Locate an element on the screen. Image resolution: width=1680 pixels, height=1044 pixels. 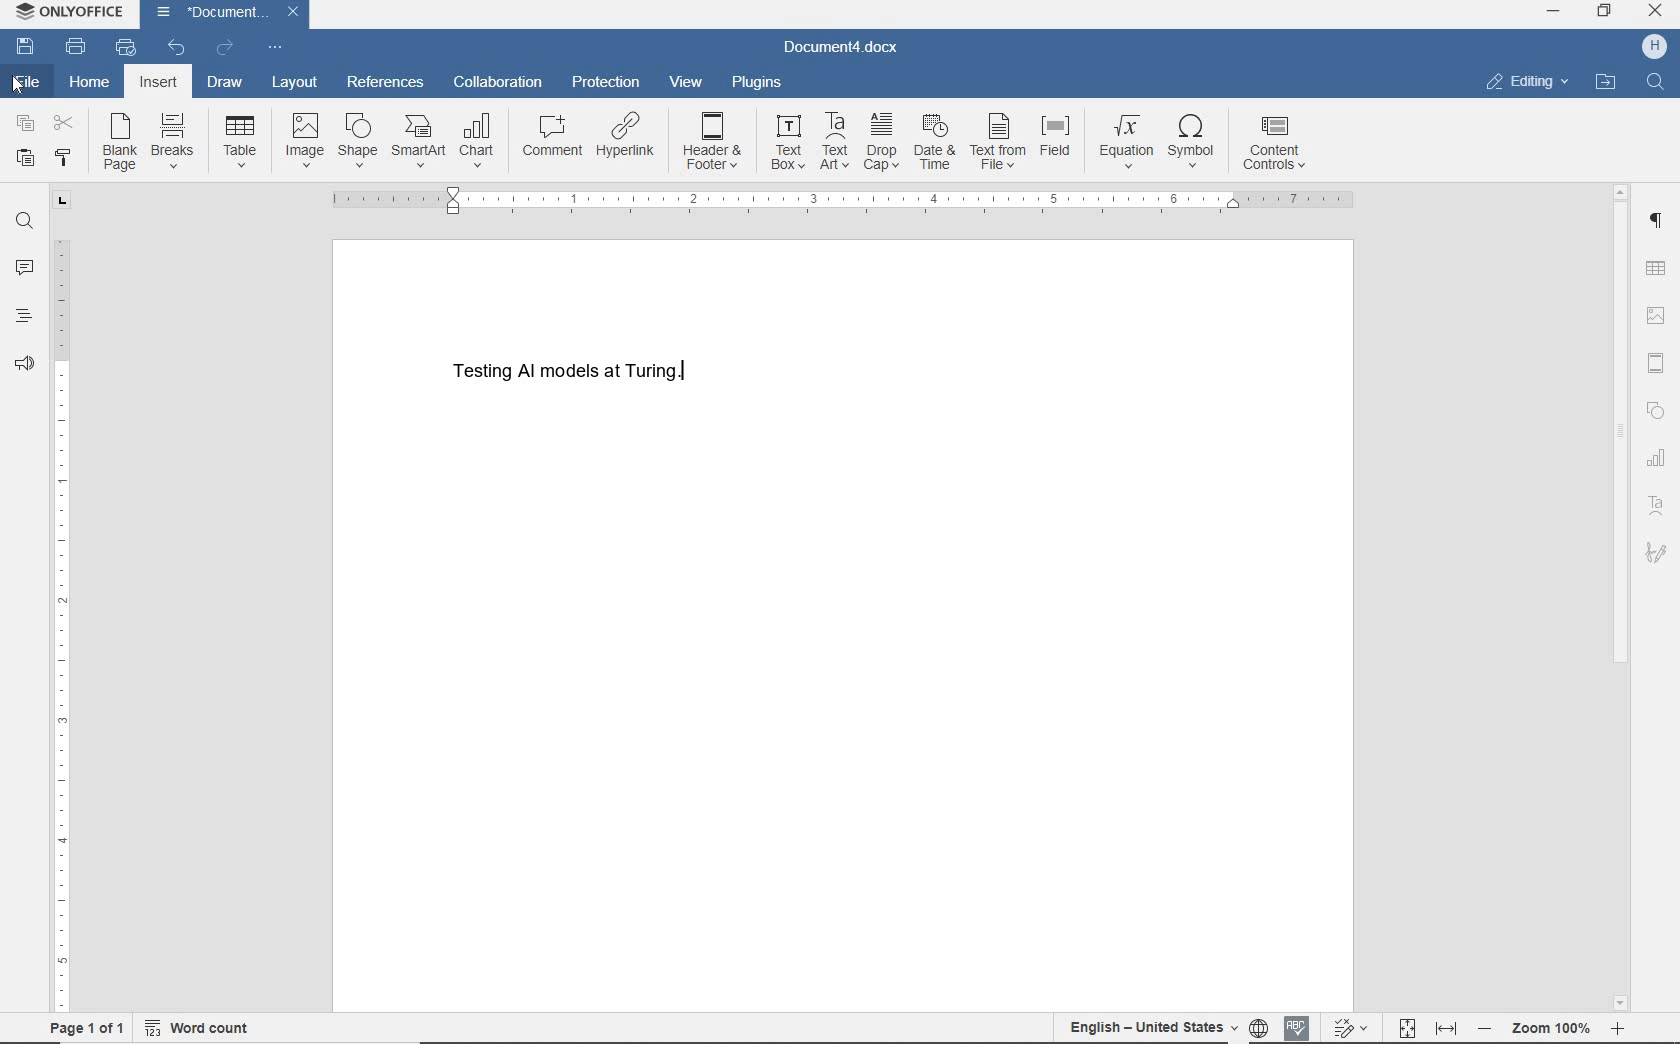
H is located at coordinates (1647, 48).